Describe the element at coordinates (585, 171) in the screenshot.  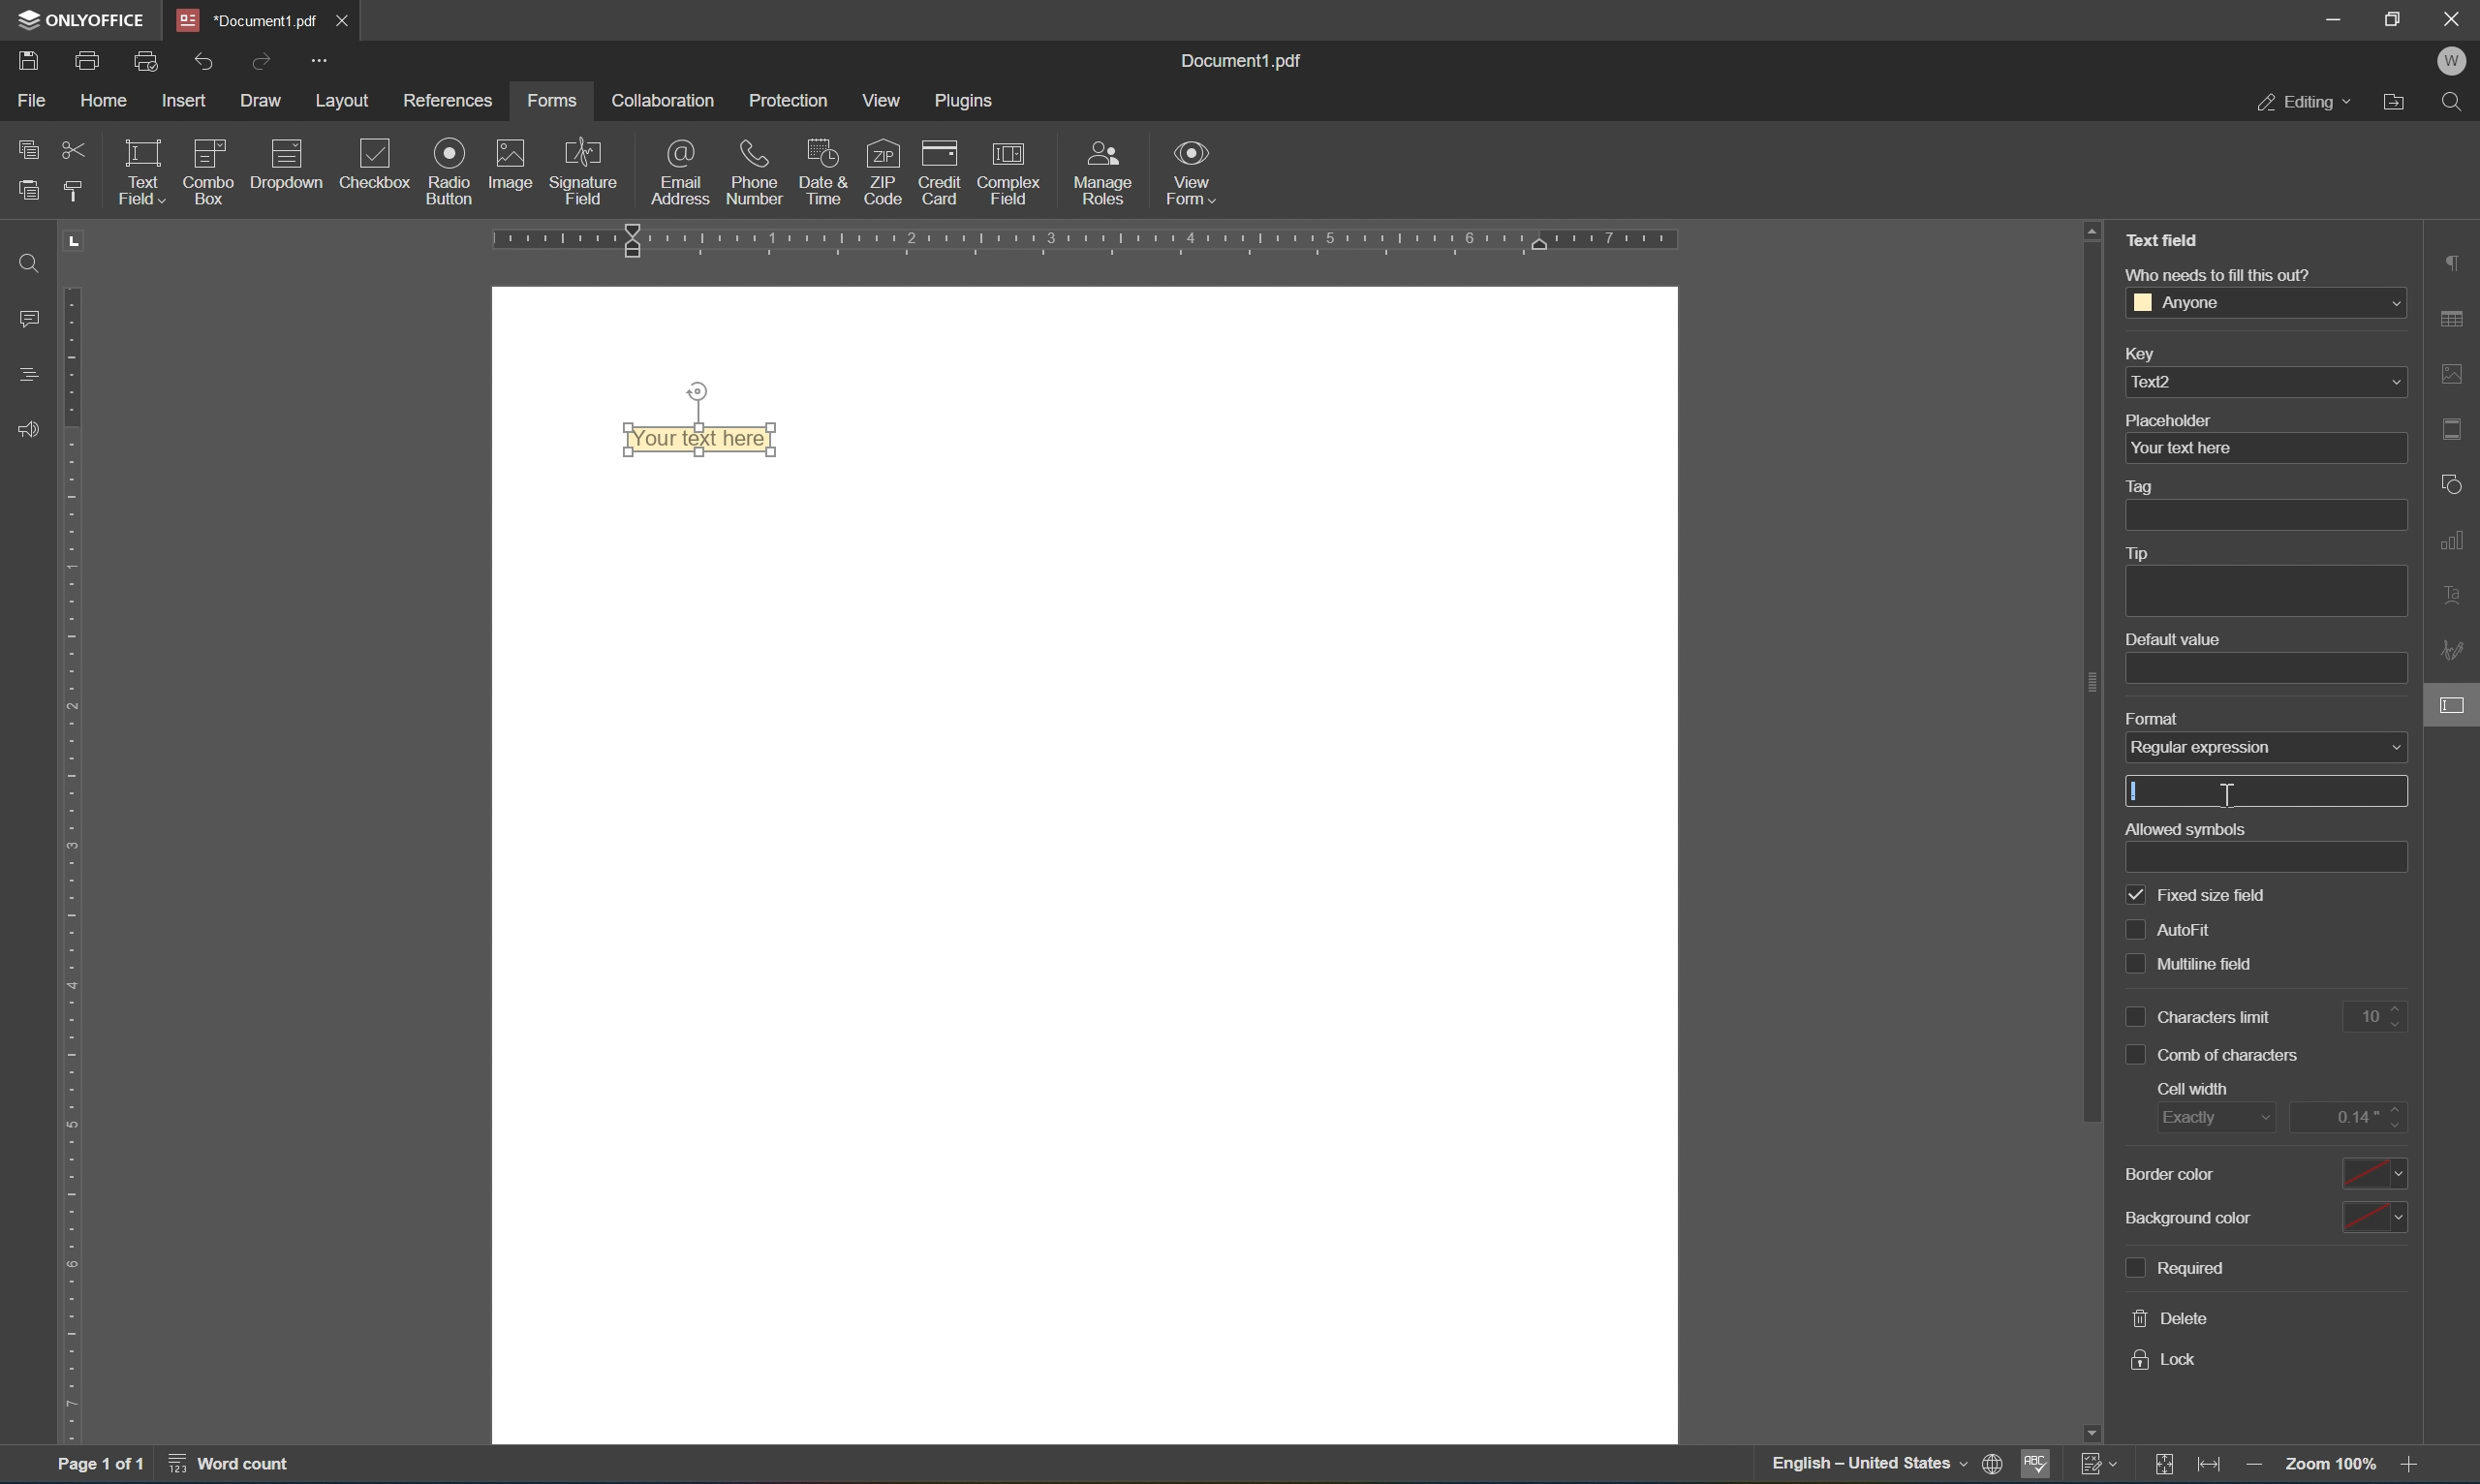
I see `signature field` at that location.